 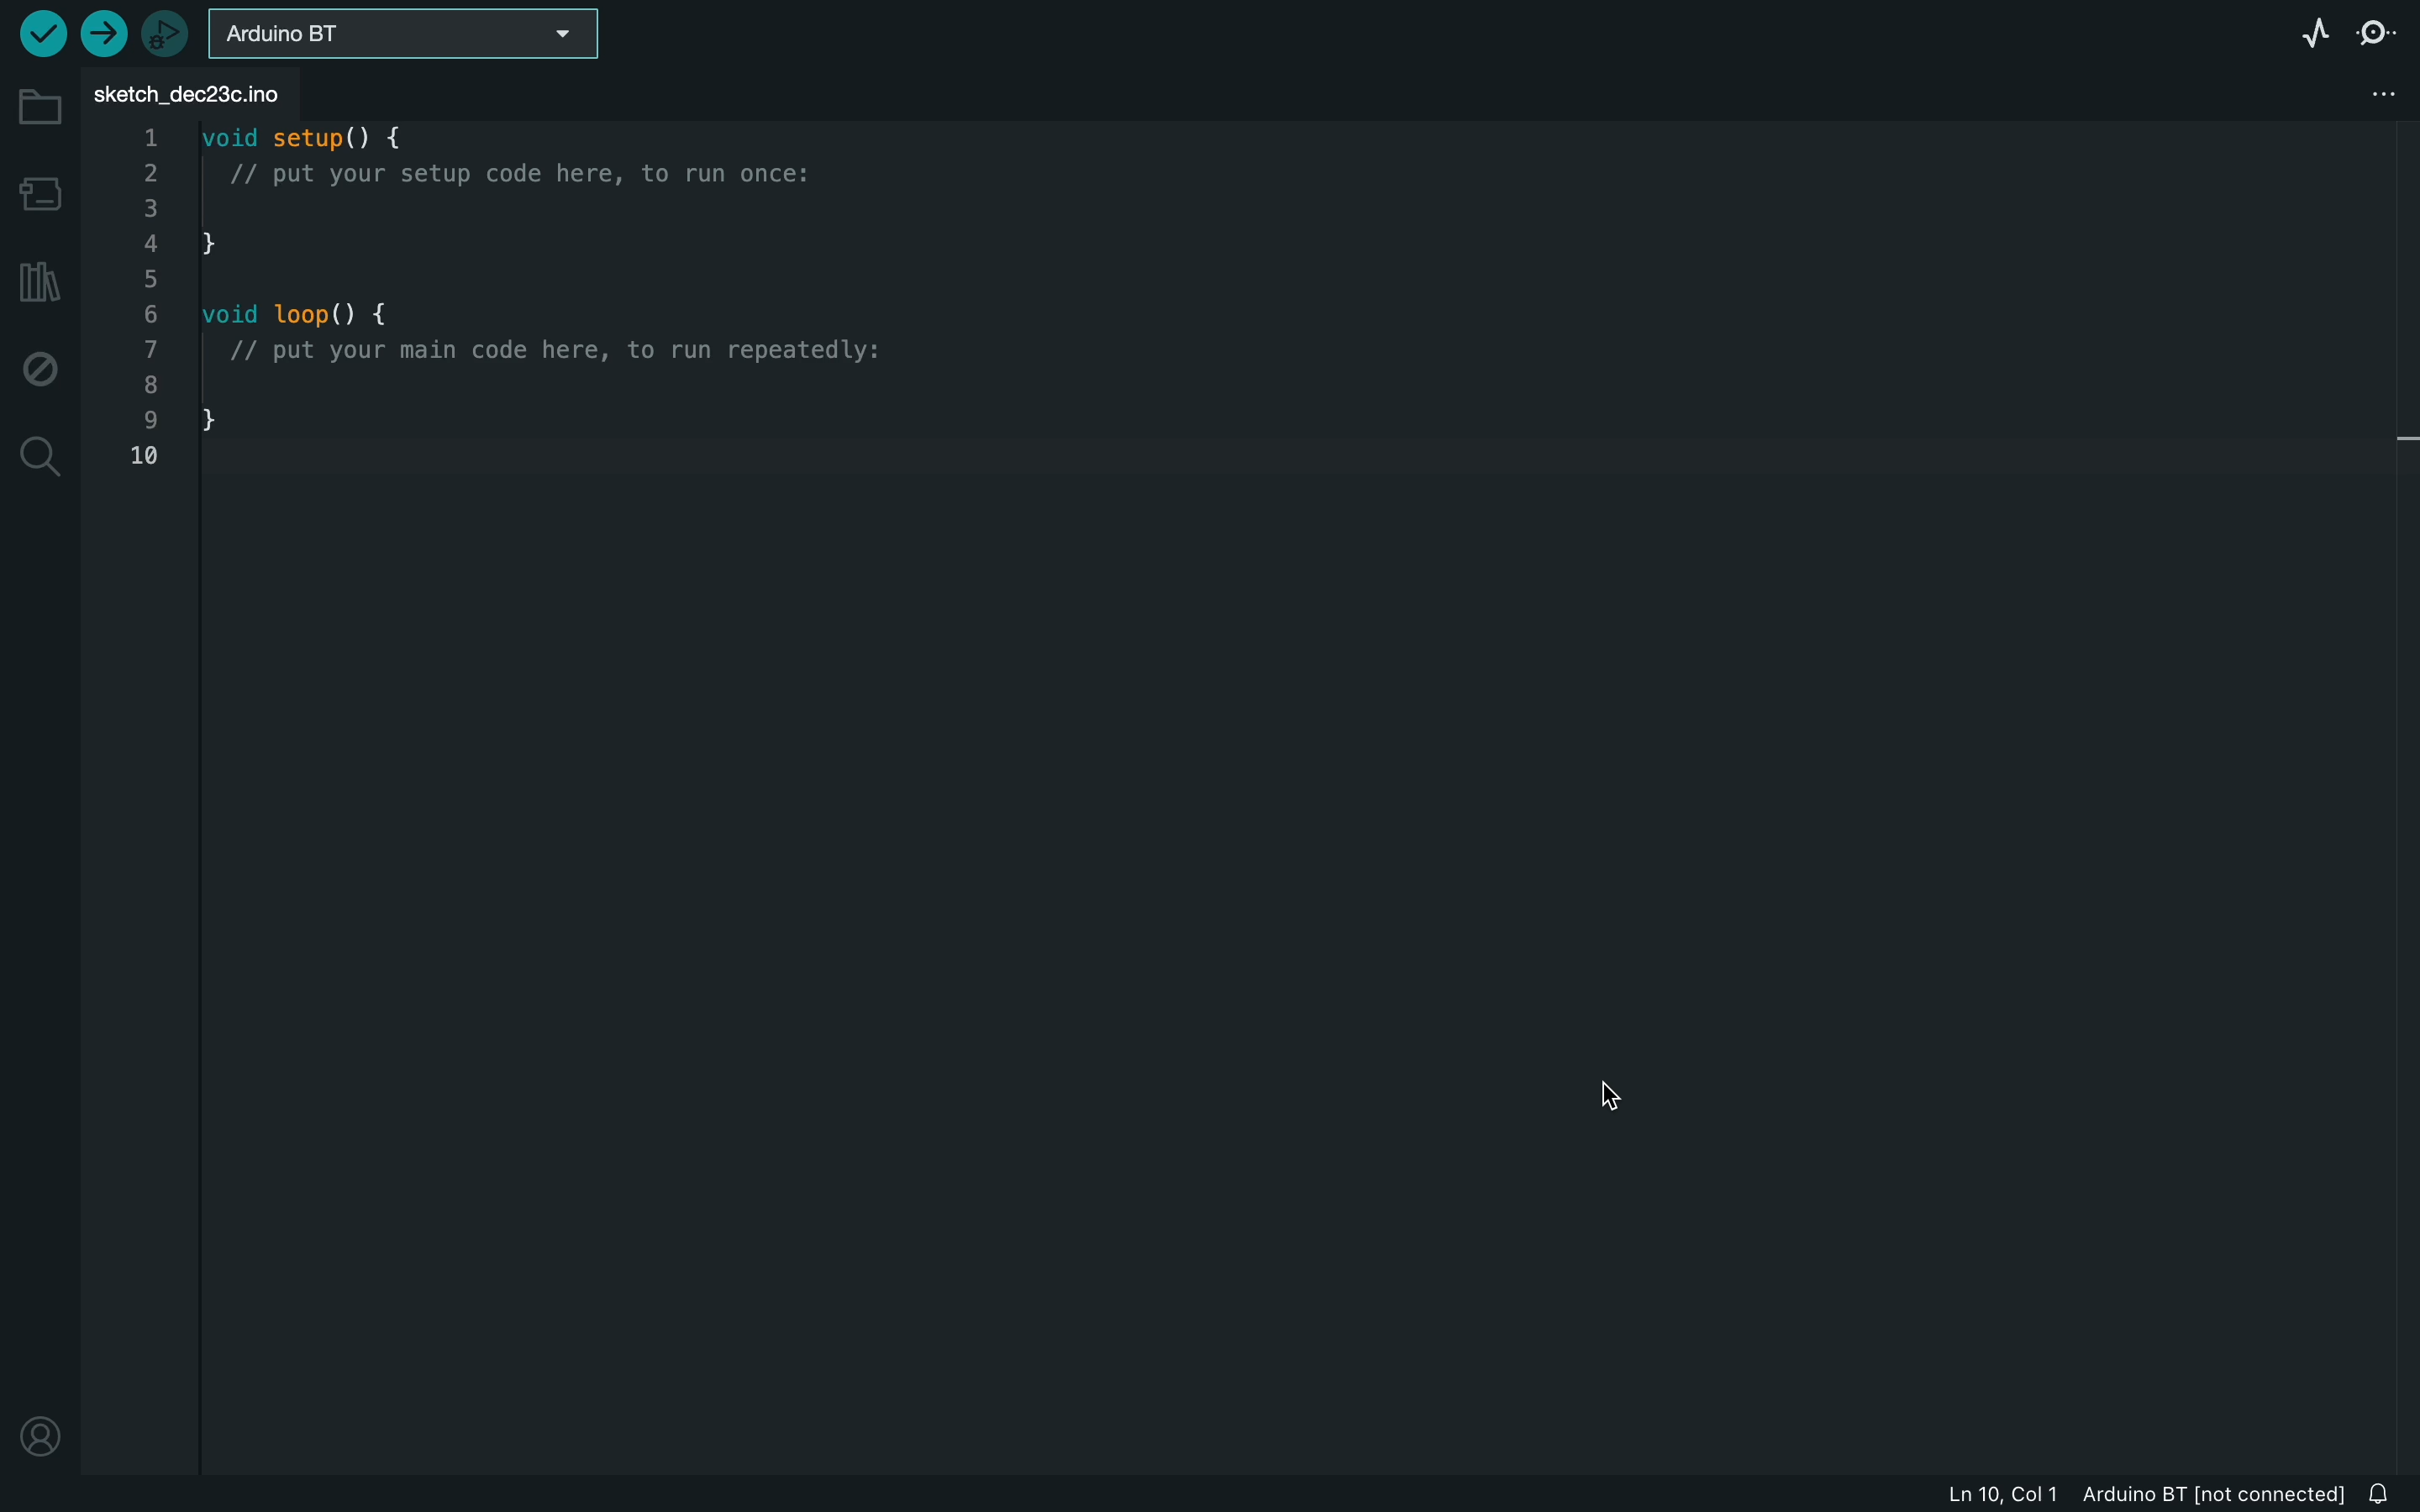 What do you see at coordinates (40, 36) in the screenshot?
I see `verify` at bounding box center [40, 36].